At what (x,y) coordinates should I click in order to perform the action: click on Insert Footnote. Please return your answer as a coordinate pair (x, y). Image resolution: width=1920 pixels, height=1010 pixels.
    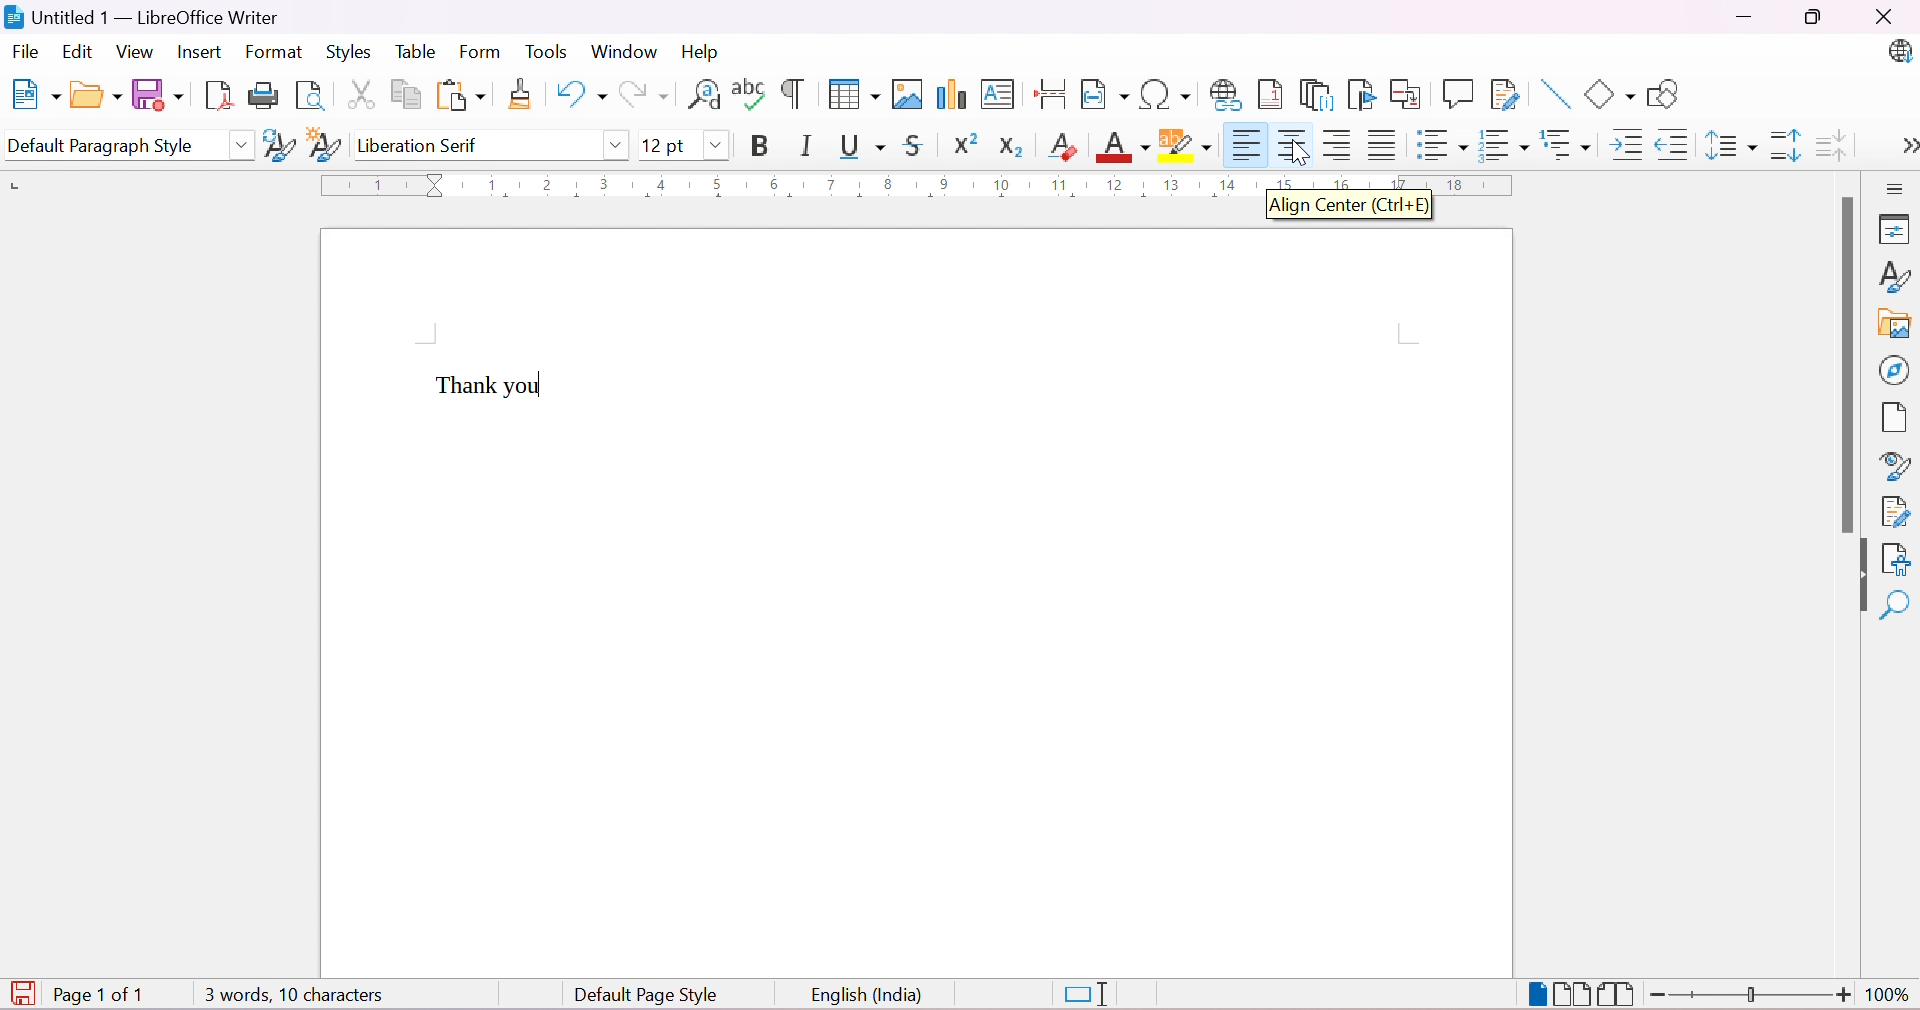
    Looking at the image, I should click on (1268, 95).